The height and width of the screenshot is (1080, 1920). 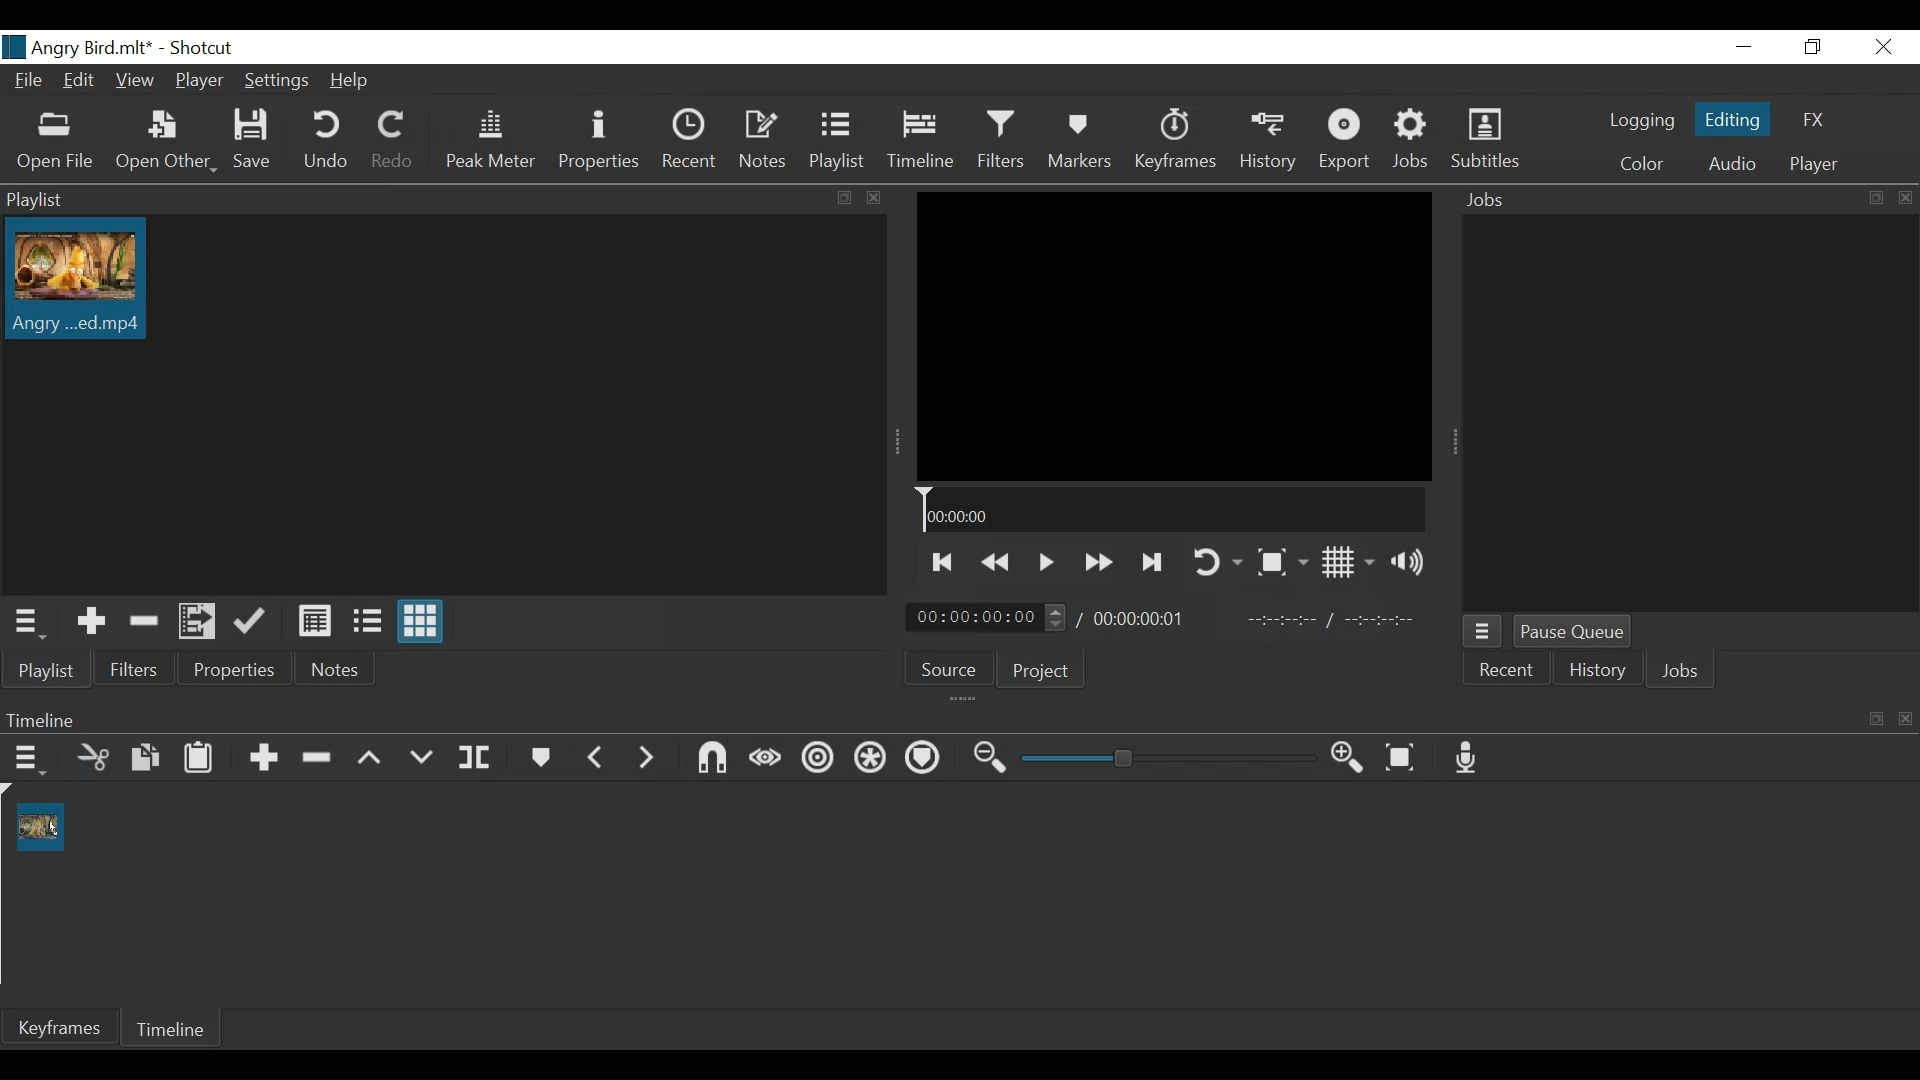 I want to click on Markers, so click(x=1079, y=140).